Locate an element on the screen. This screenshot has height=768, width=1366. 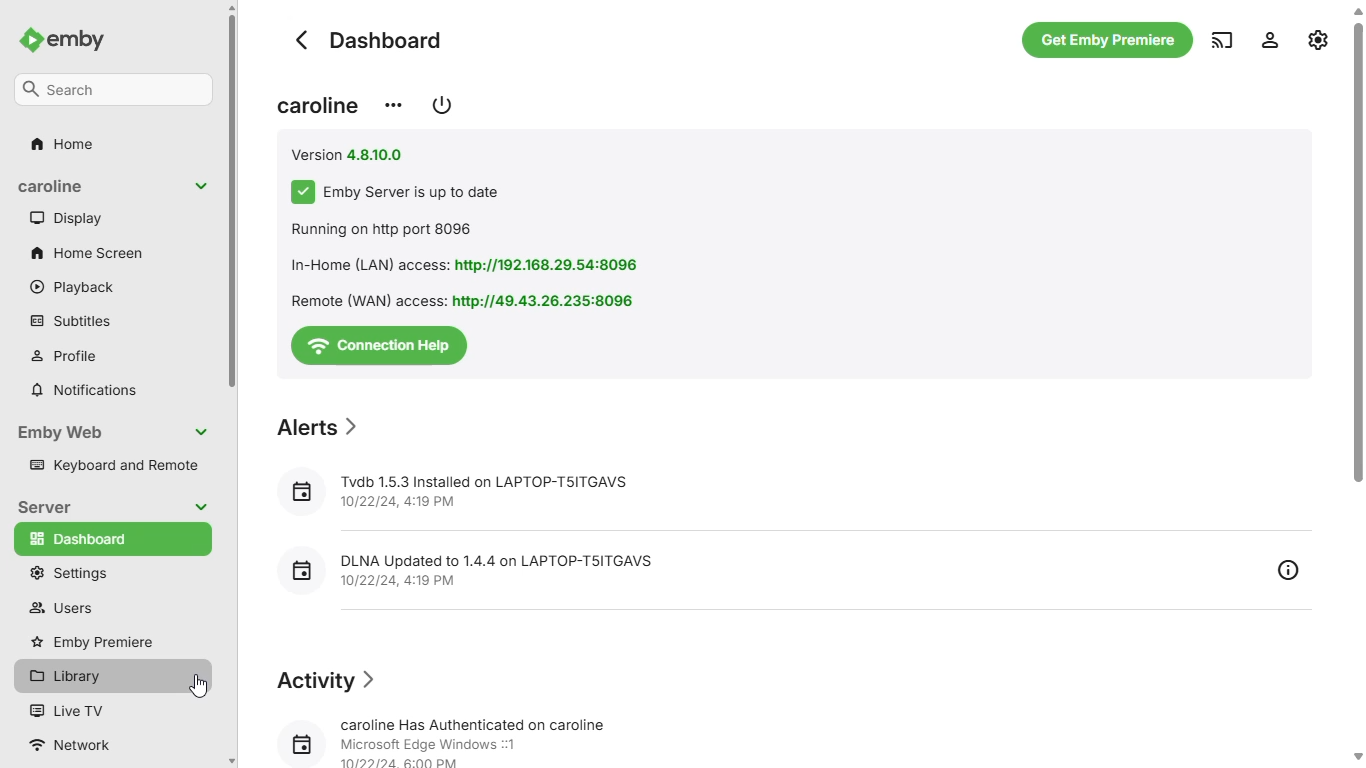
search is located at coordinates (114, 89).